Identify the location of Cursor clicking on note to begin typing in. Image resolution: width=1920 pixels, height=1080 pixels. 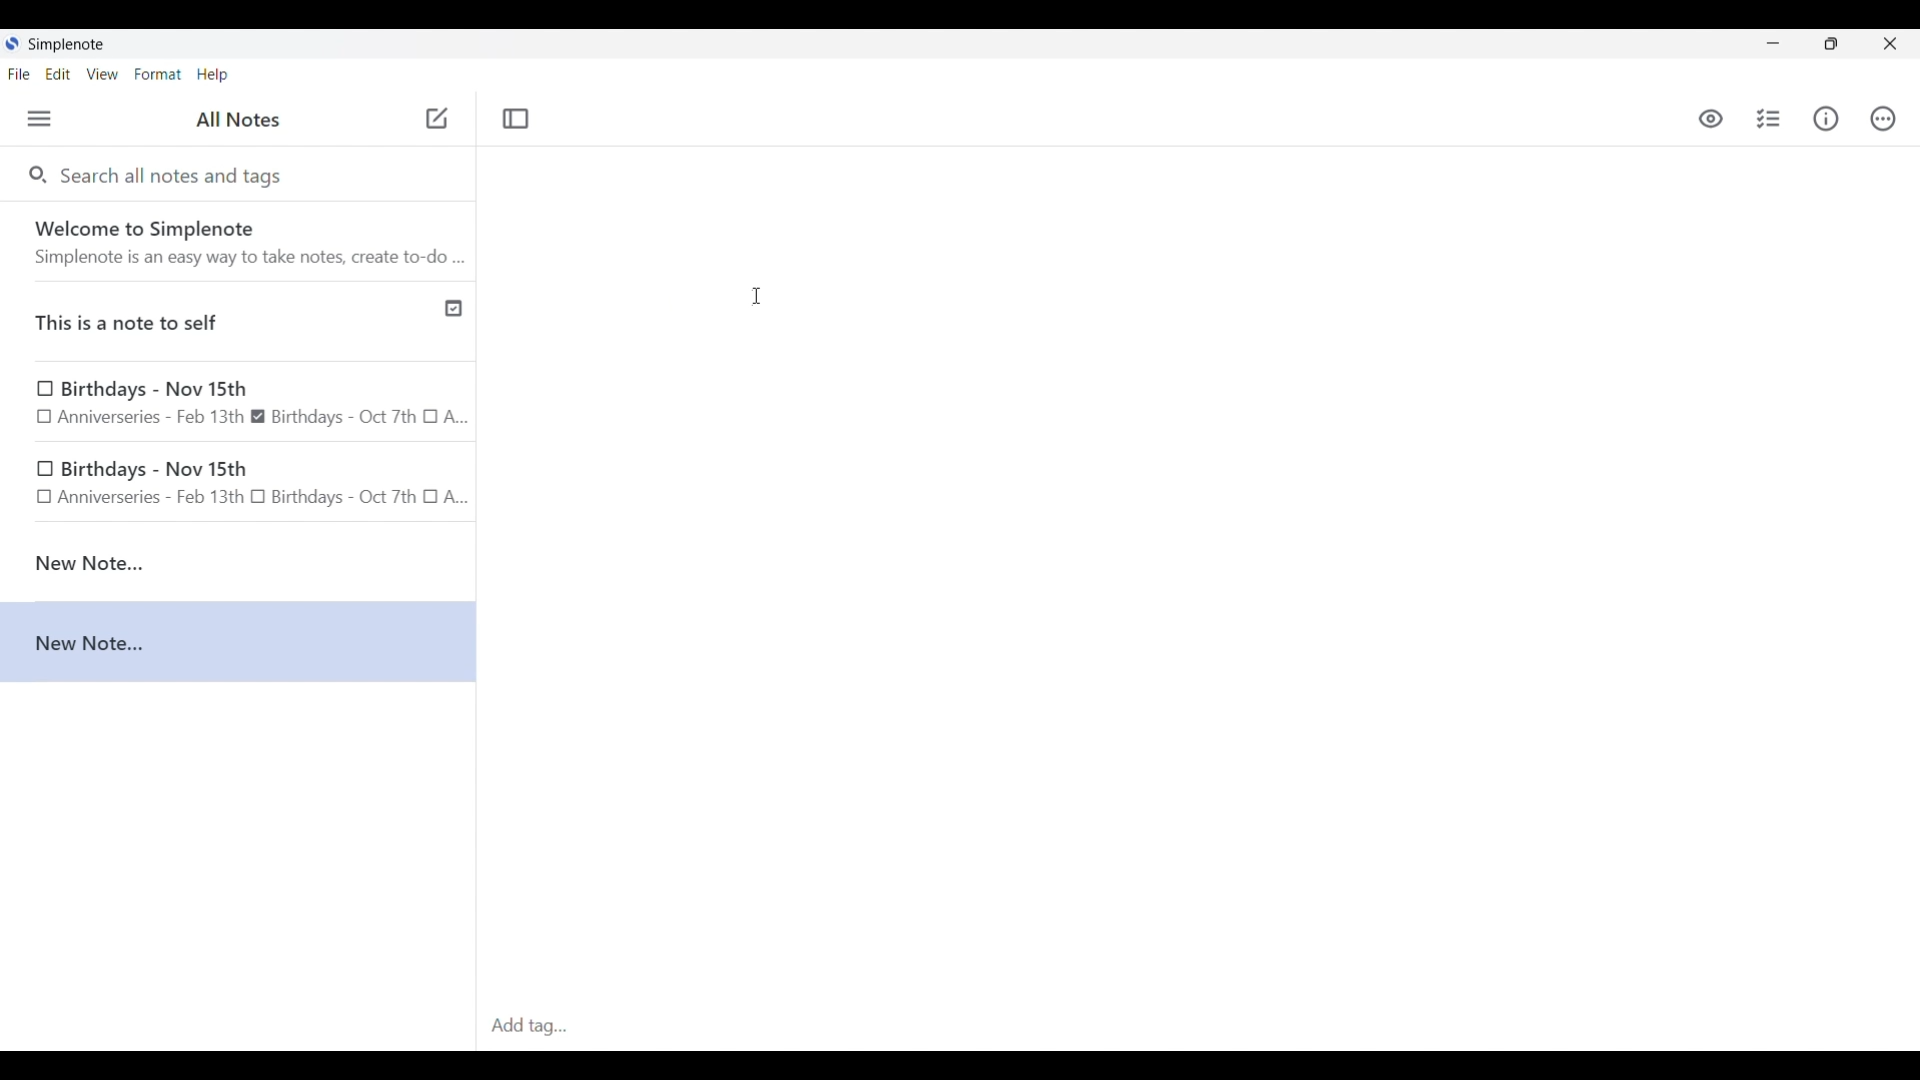
(757, 296).